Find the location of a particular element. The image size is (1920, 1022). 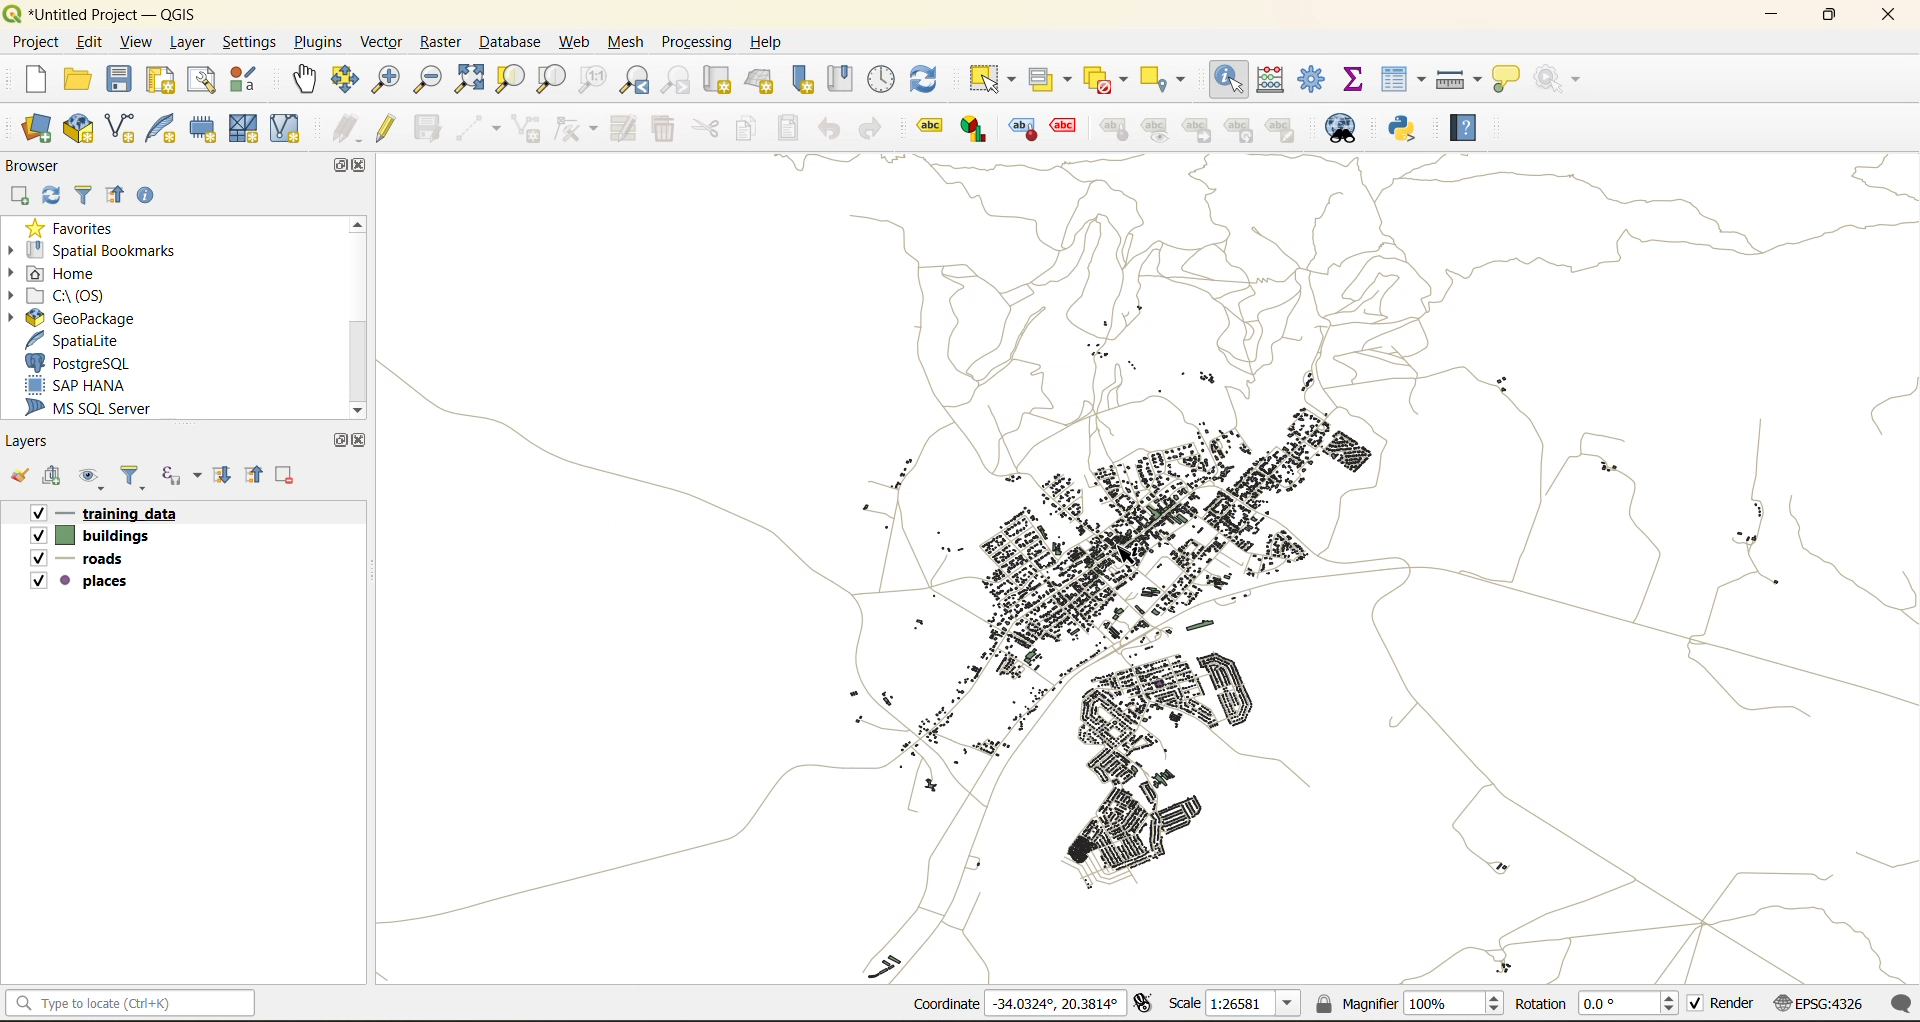

cut is located at coordinates (706, 127).